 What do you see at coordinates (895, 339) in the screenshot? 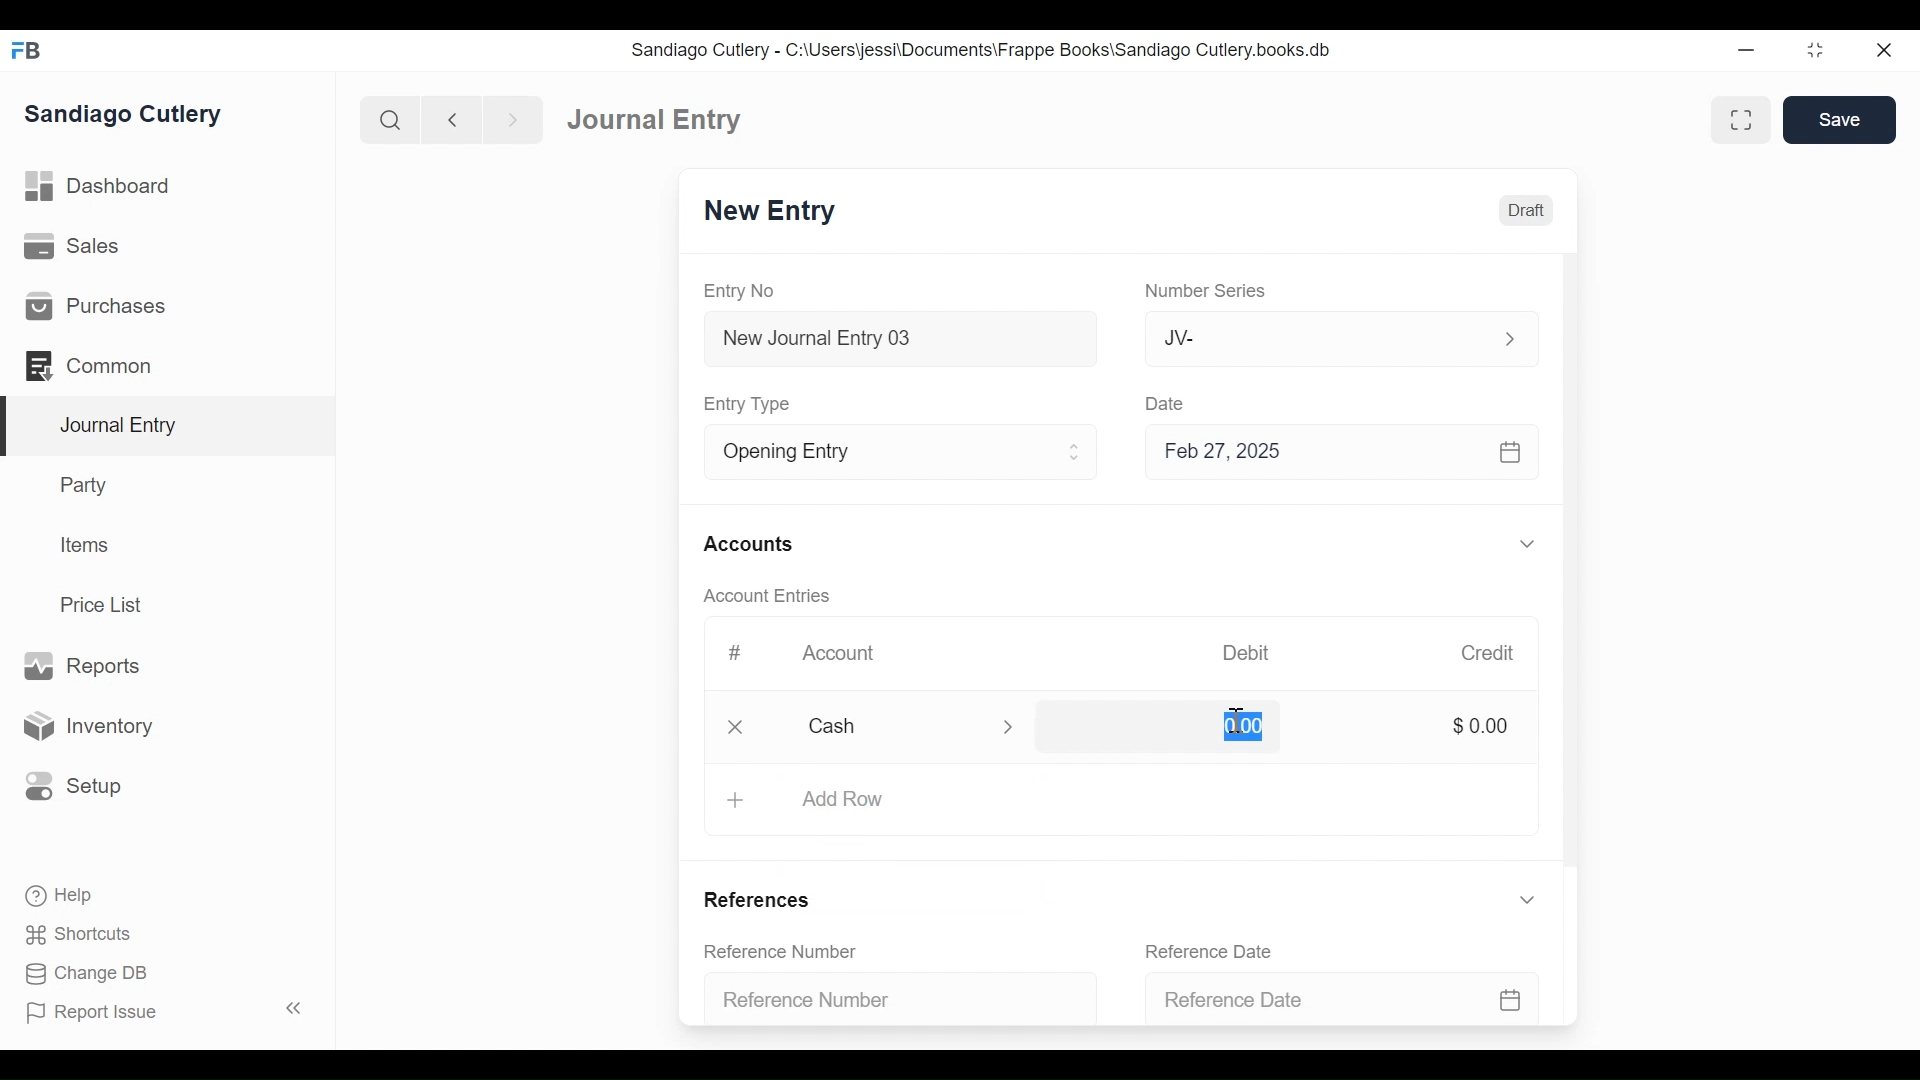
I see `New Journal Entry 03` at bounding box center [895, 339].